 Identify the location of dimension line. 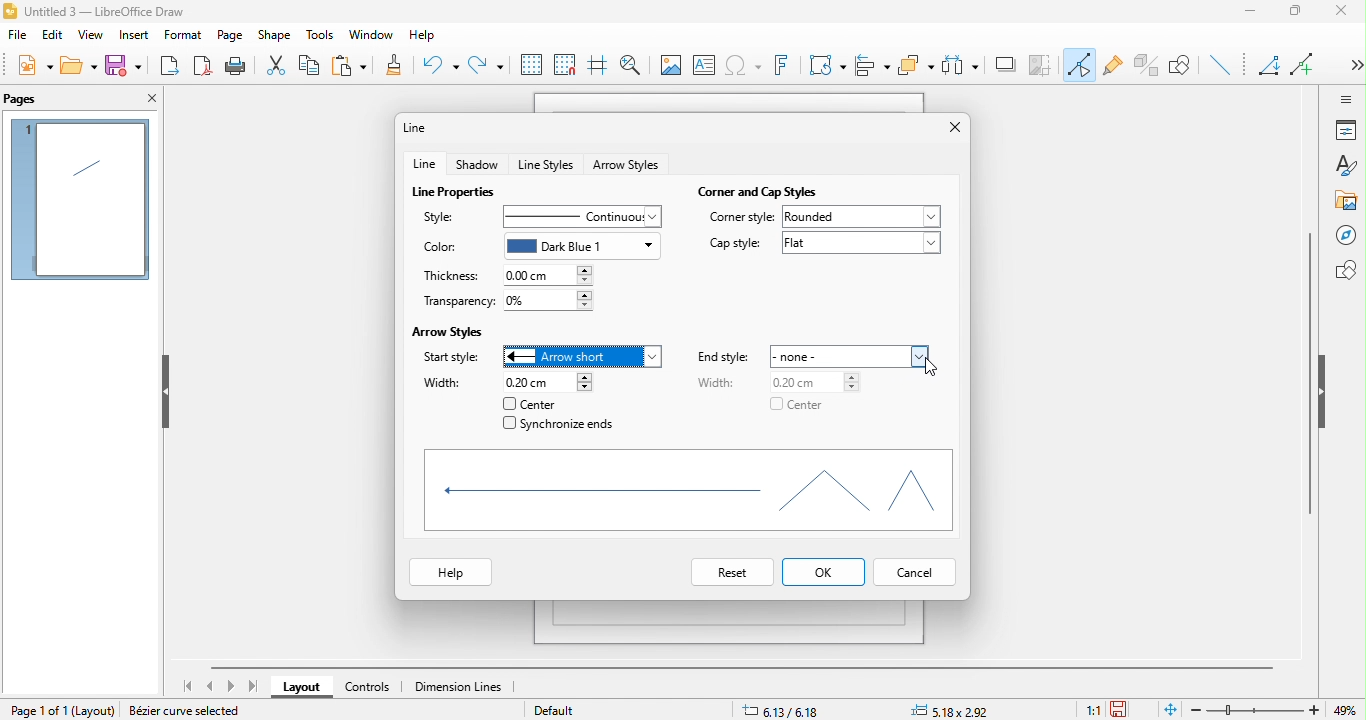
(468, 687).